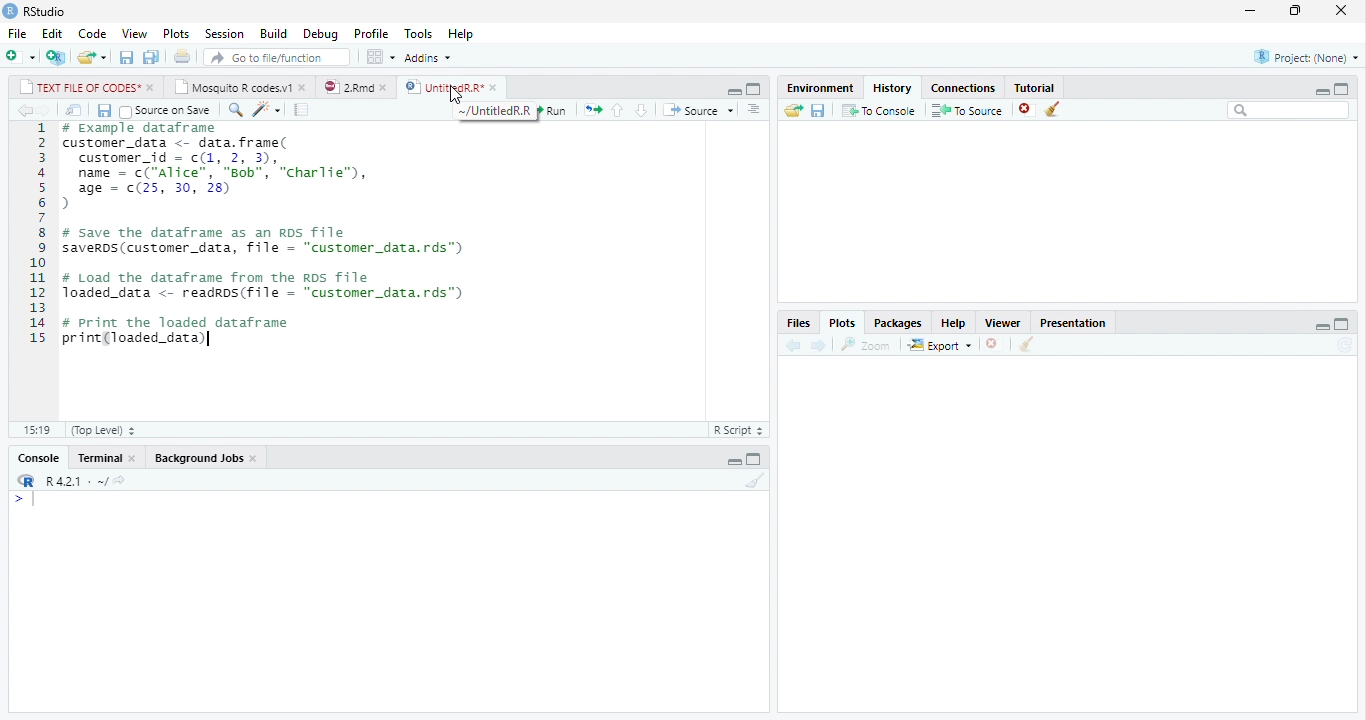 Image resolution: width=1366 pixels, height=720 pixels. What do you see at coordinates (700, 111) in the screenshot?
I see `Source` at bounding box center [700, 111].